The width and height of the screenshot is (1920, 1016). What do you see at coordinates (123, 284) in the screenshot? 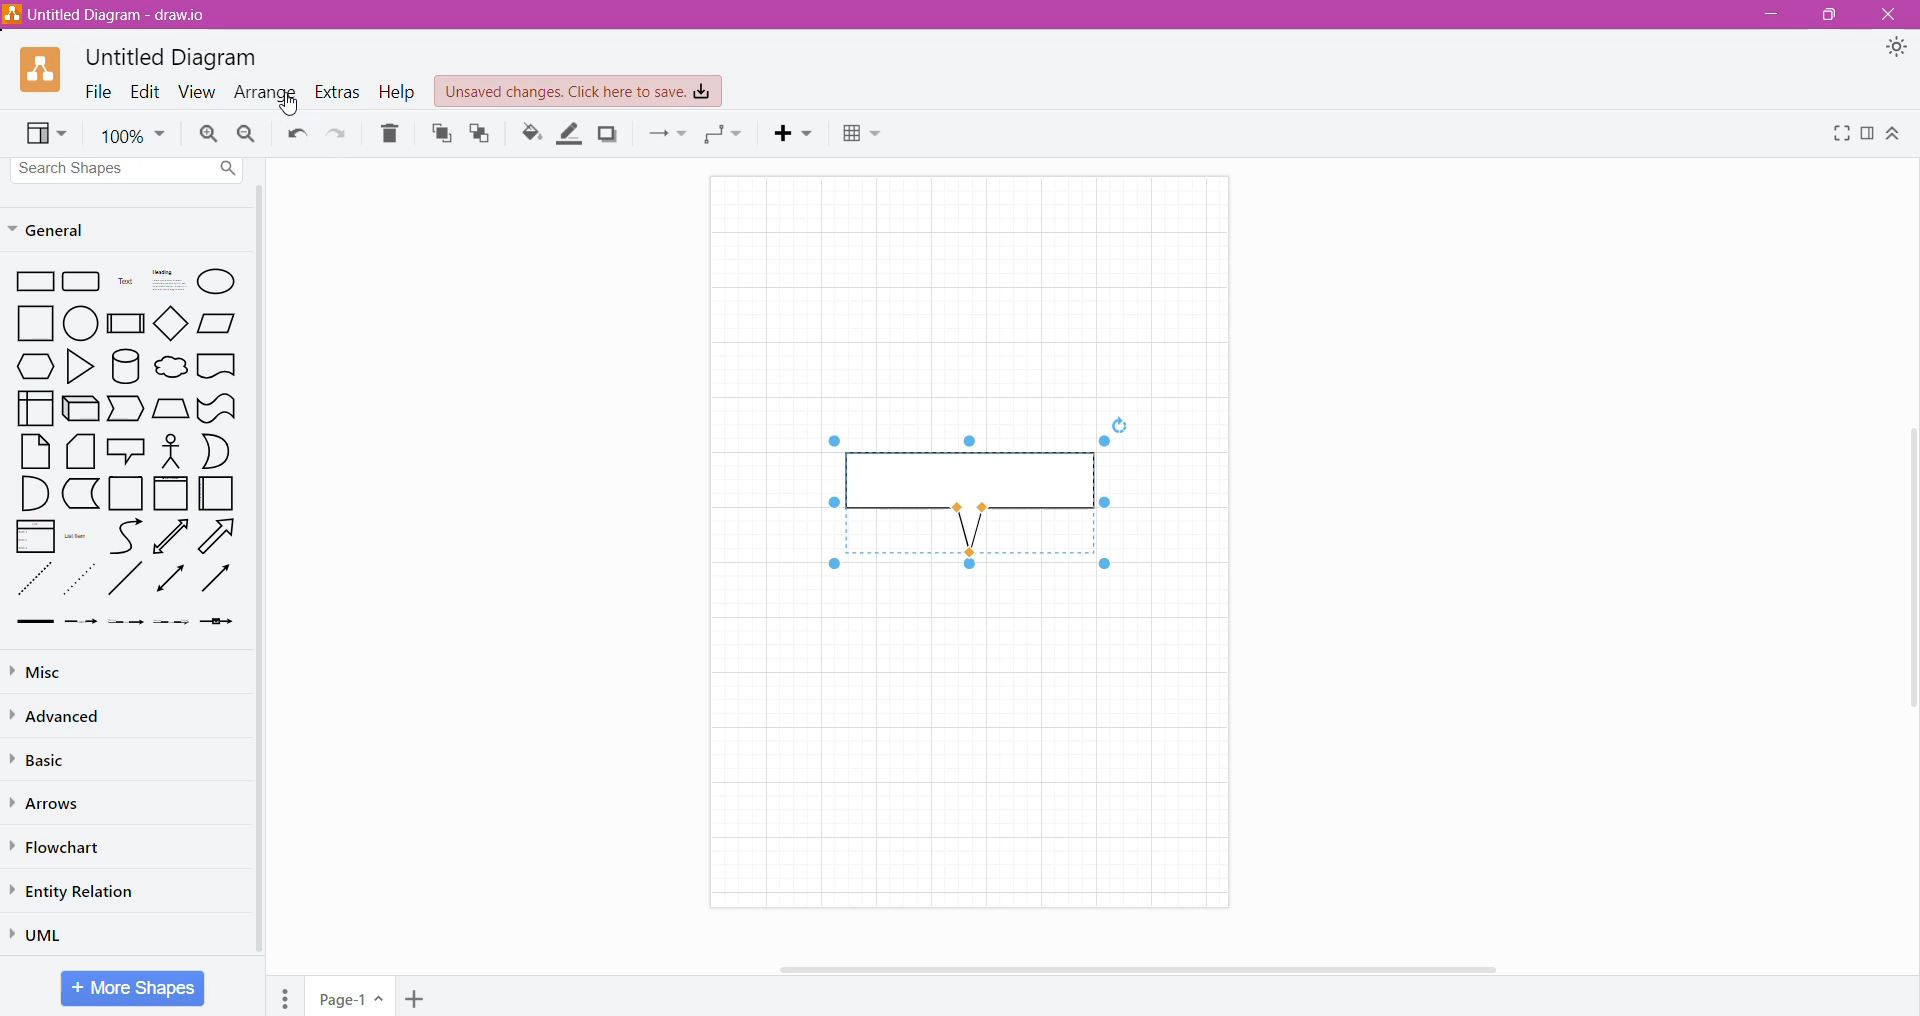
I see `Text (Label)` at bounding box center [123, 284].